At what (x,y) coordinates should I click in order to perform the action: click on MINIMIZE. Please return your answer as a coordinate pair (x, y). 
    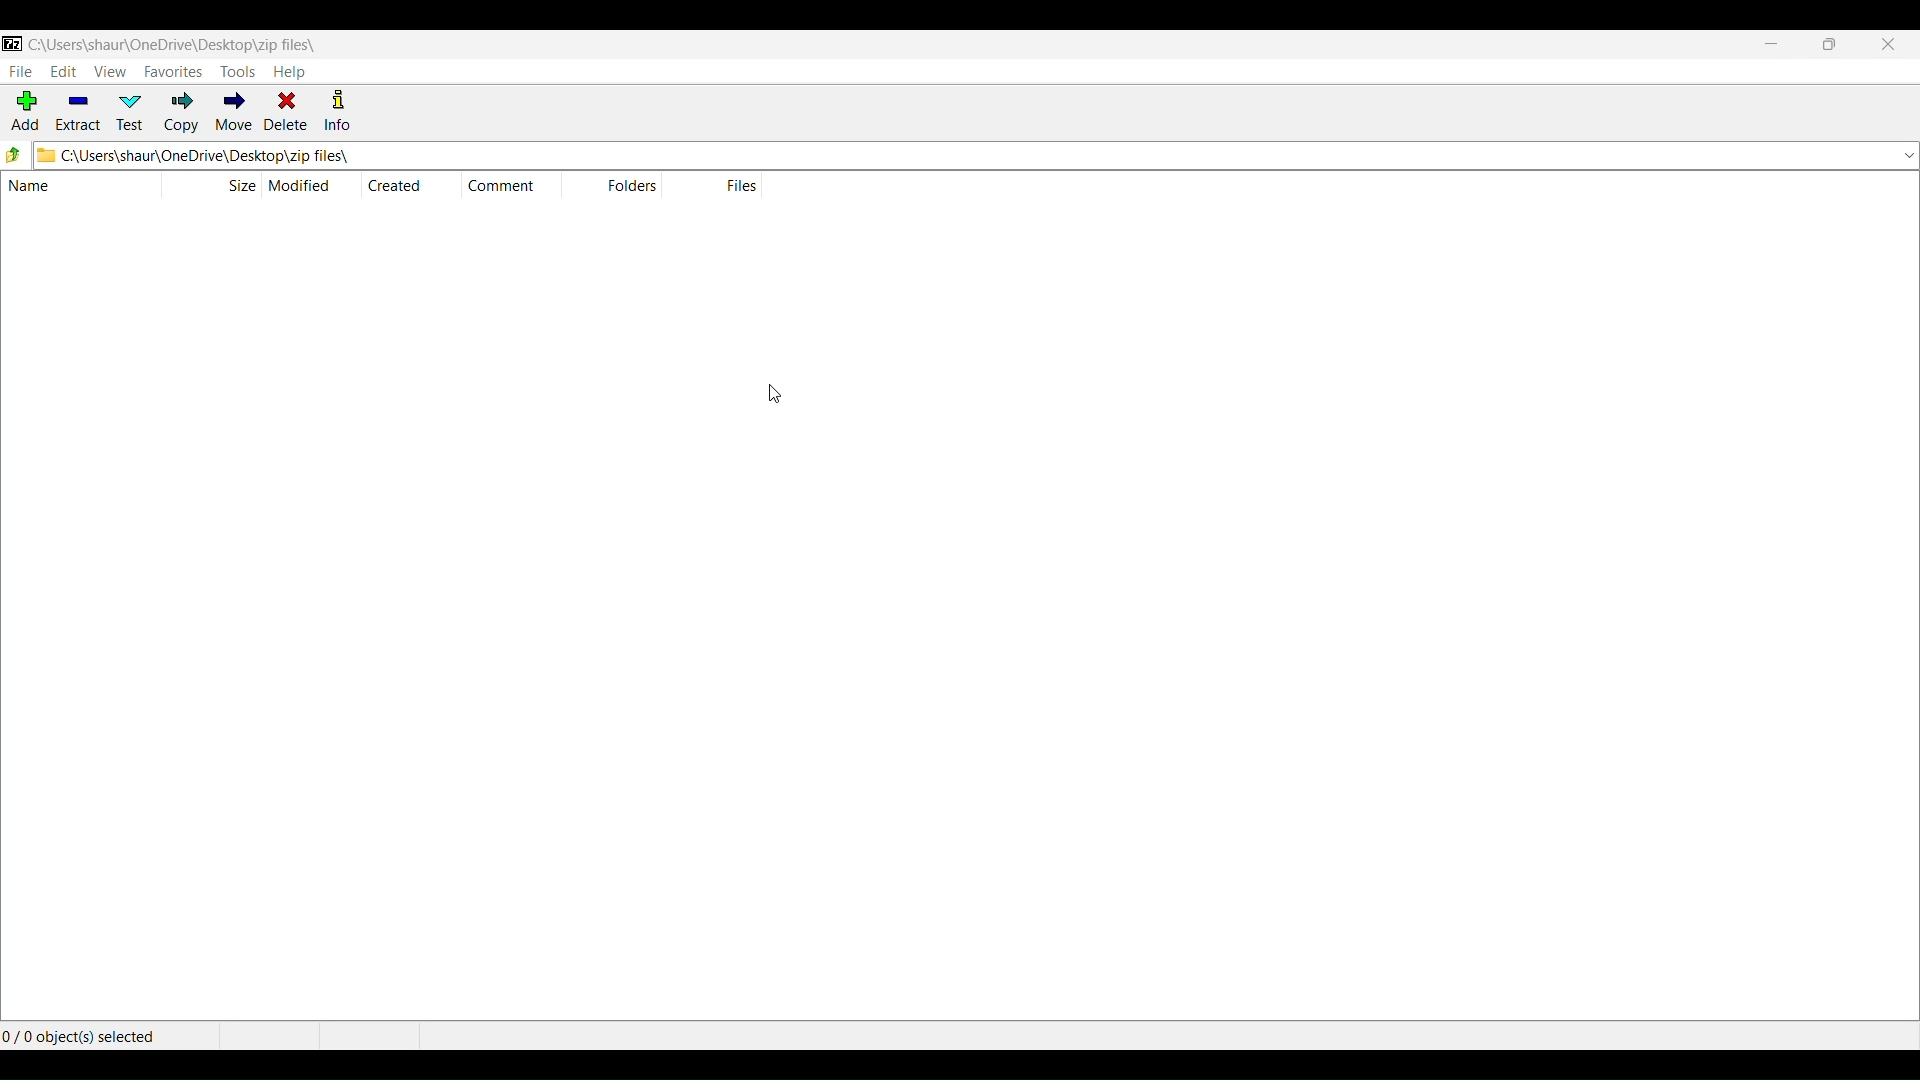
    Looking at the image, I should click on (1772, 46).